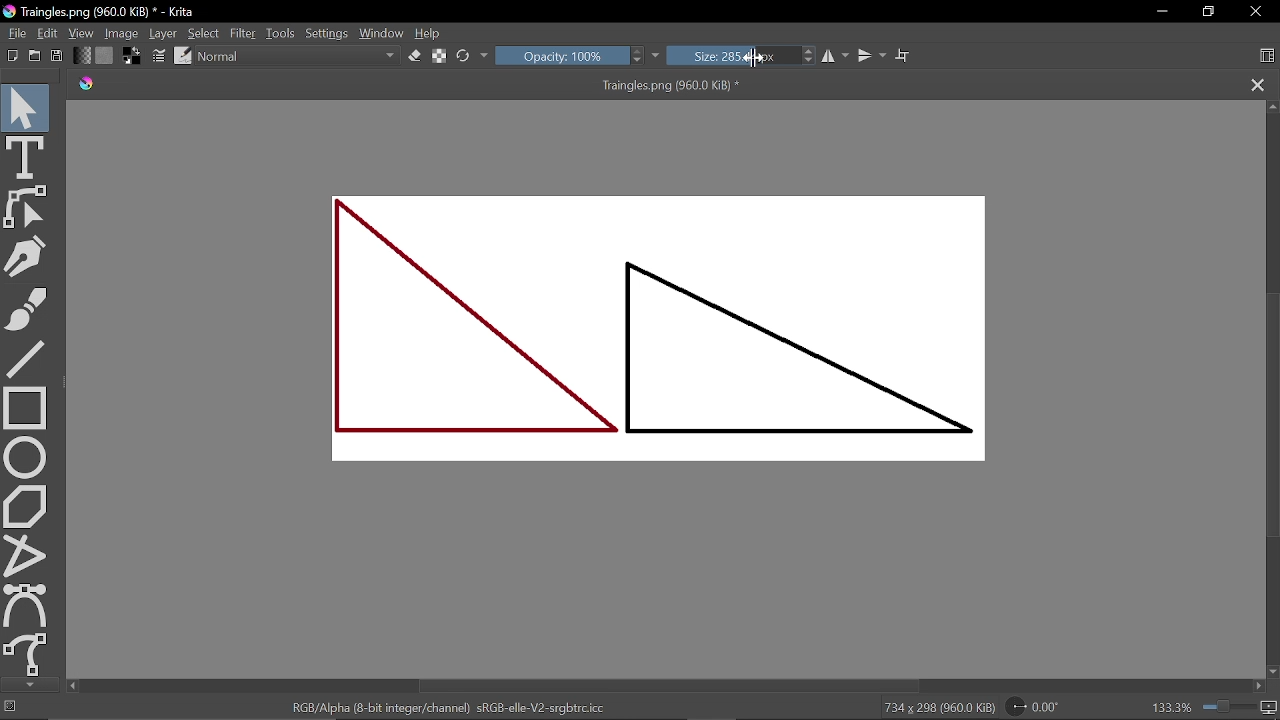 This screenshot has height=720, width=1280. Describe the element at coordinates (25, 157) in the screenshot. I see `Text tool` at that location.